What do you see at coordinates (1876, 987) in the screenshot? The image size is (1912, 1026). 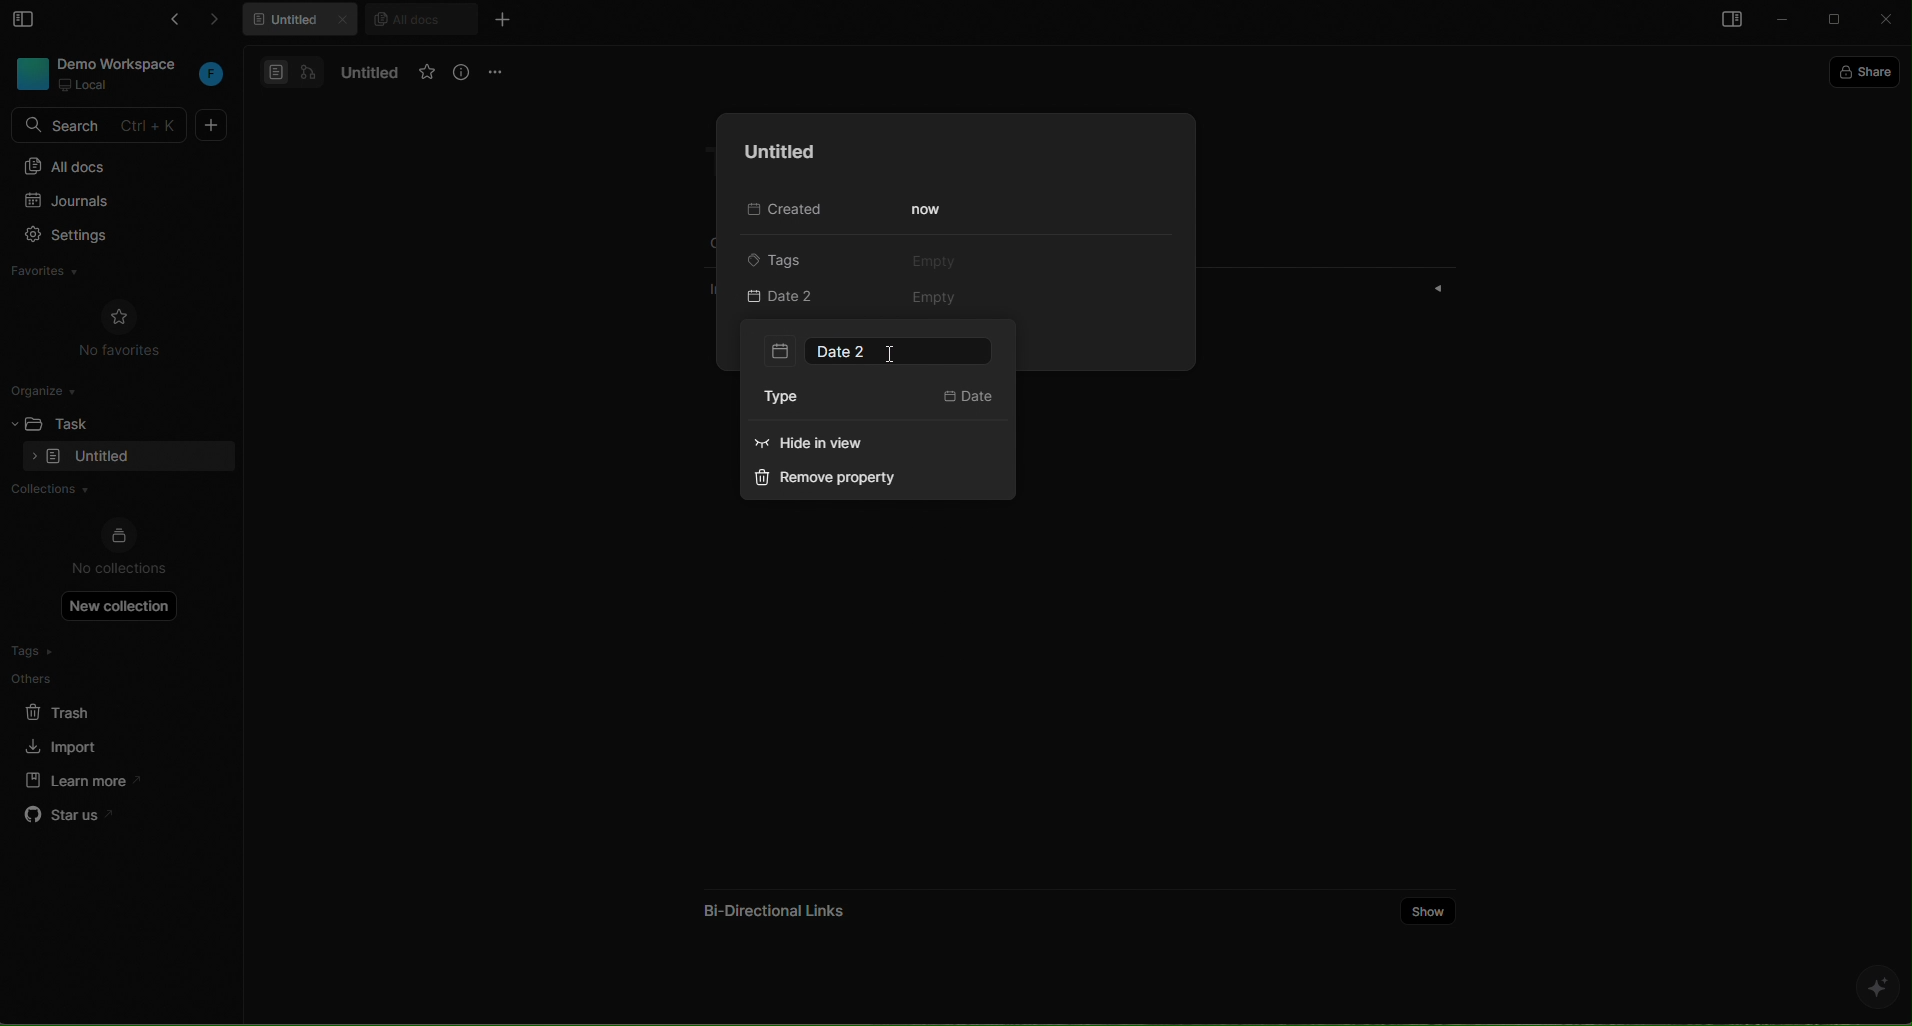 I see `ai` at bounding box center [1876, 987].